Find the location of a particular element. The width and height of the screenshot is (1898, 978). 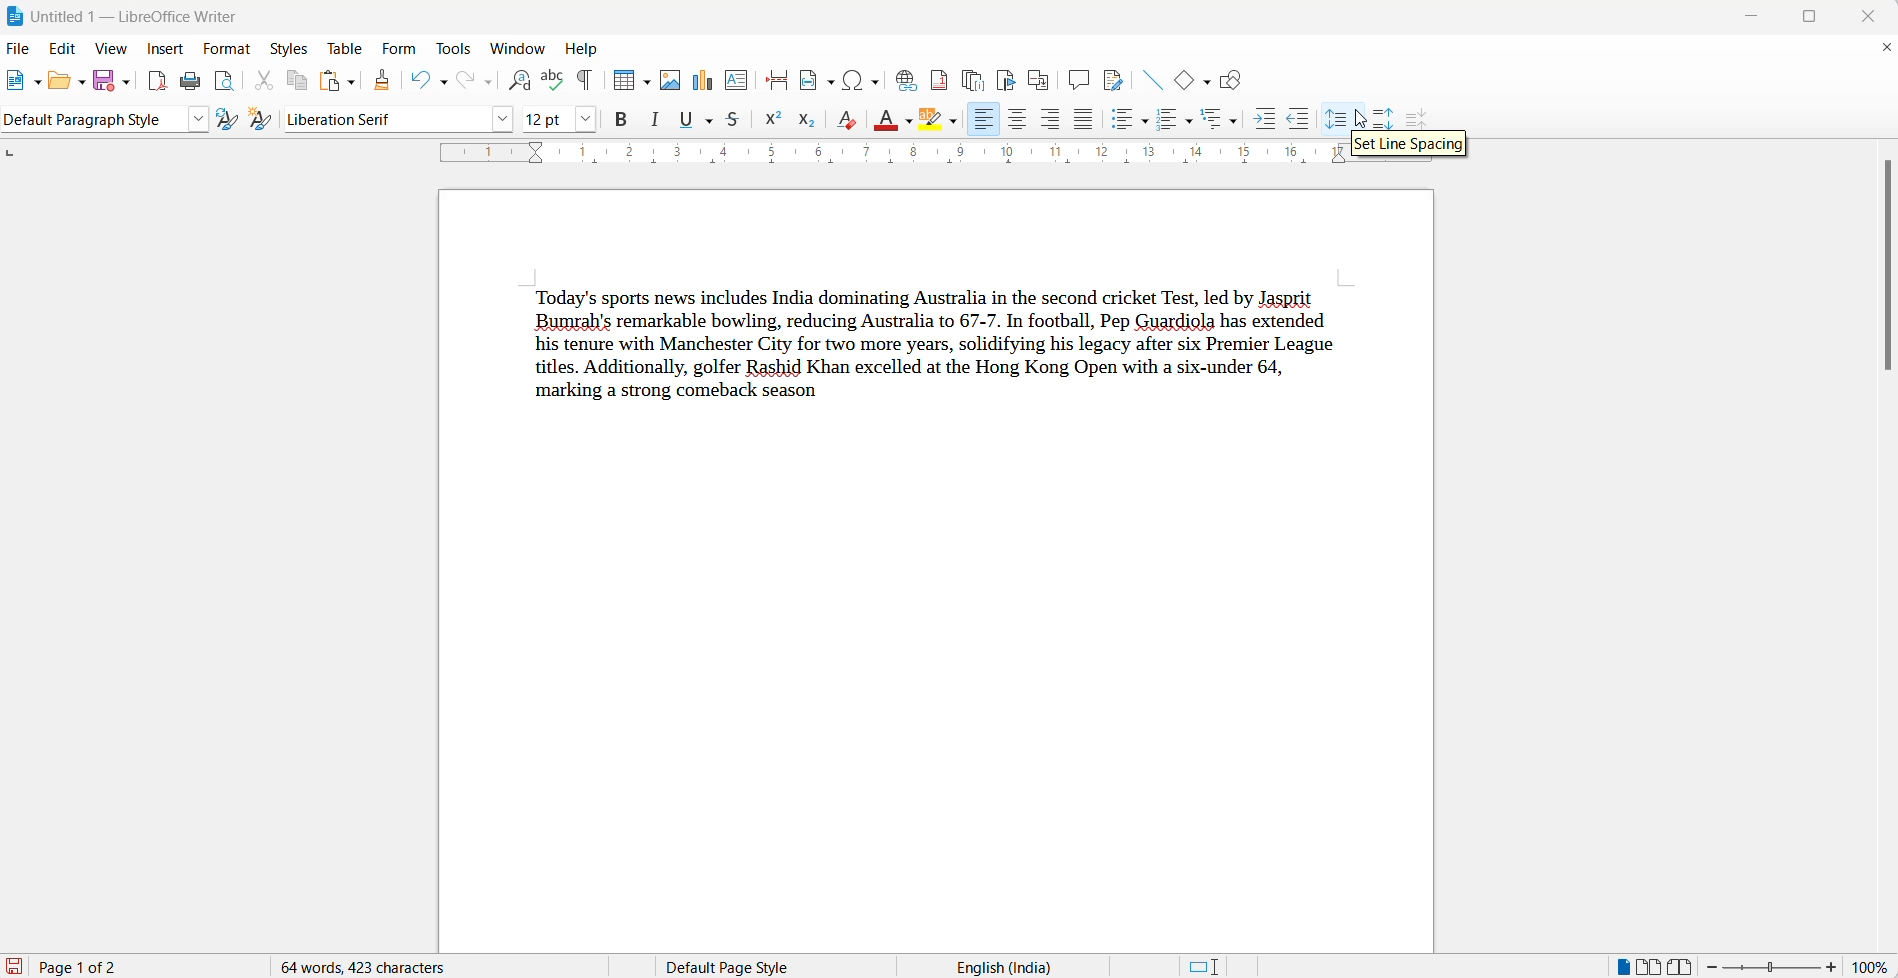

edit is located at coordinates (66, 48).